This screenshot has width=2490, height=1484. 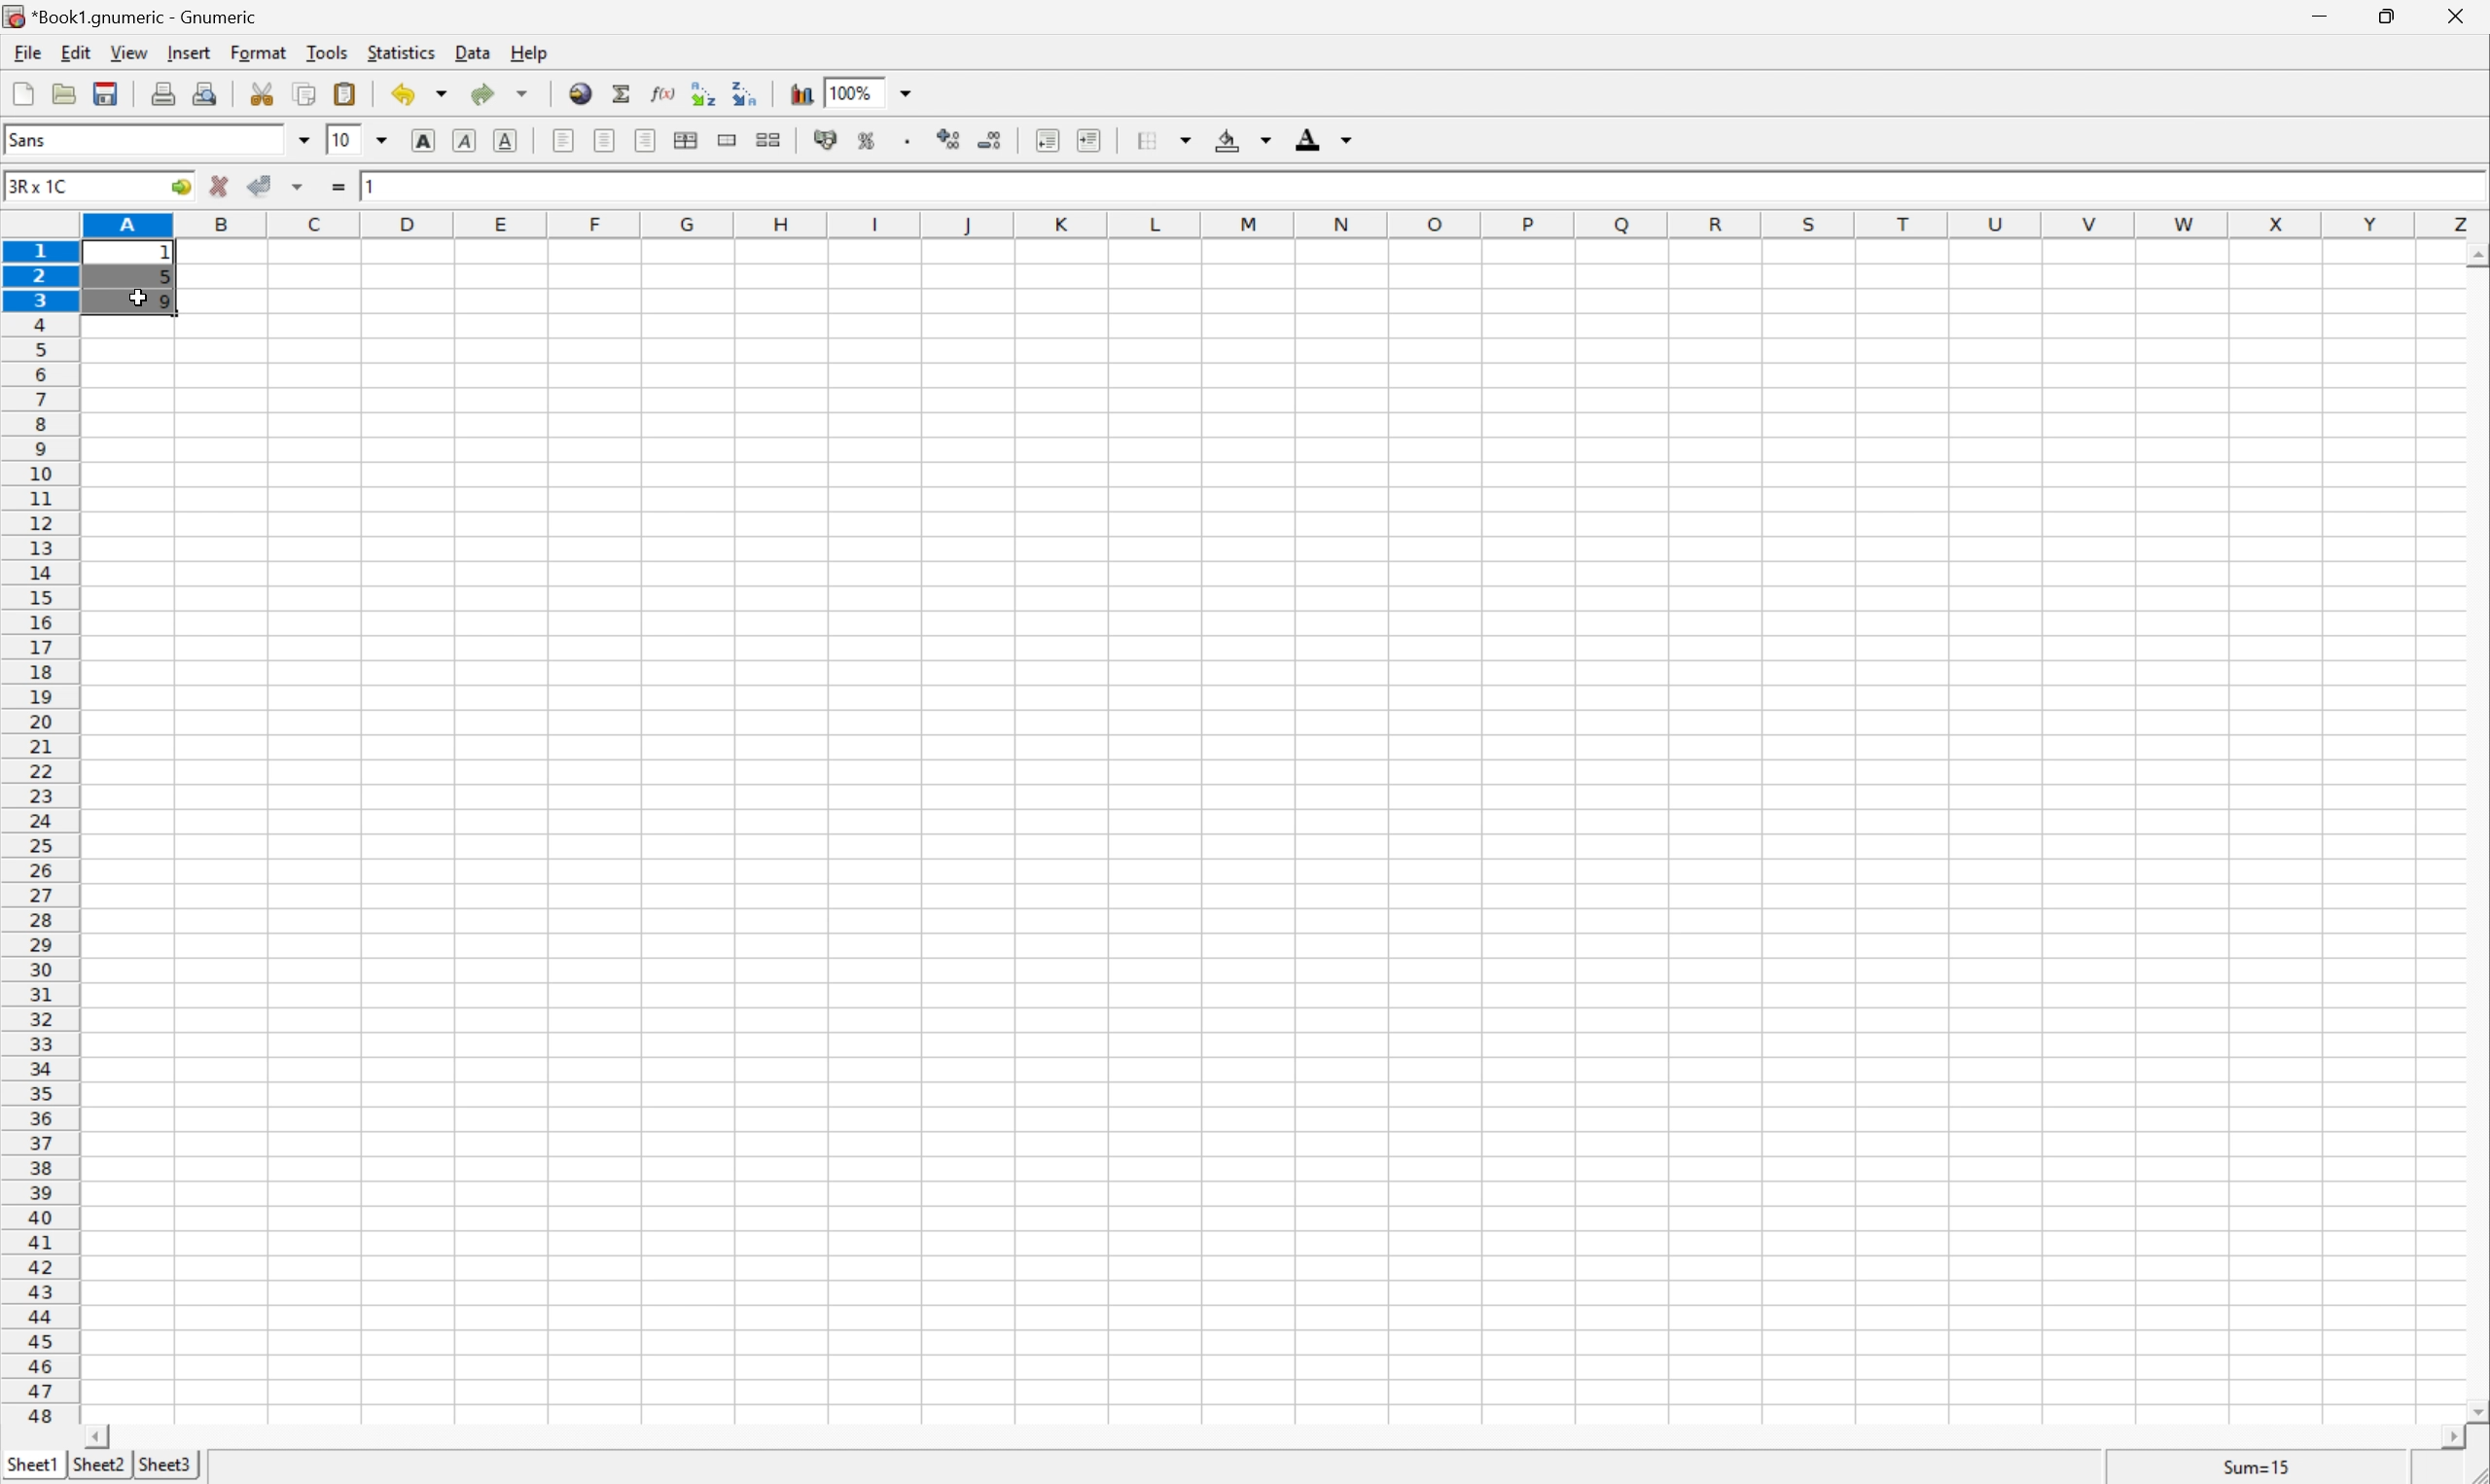 I want to click on insert, so click(x=187, y=50).